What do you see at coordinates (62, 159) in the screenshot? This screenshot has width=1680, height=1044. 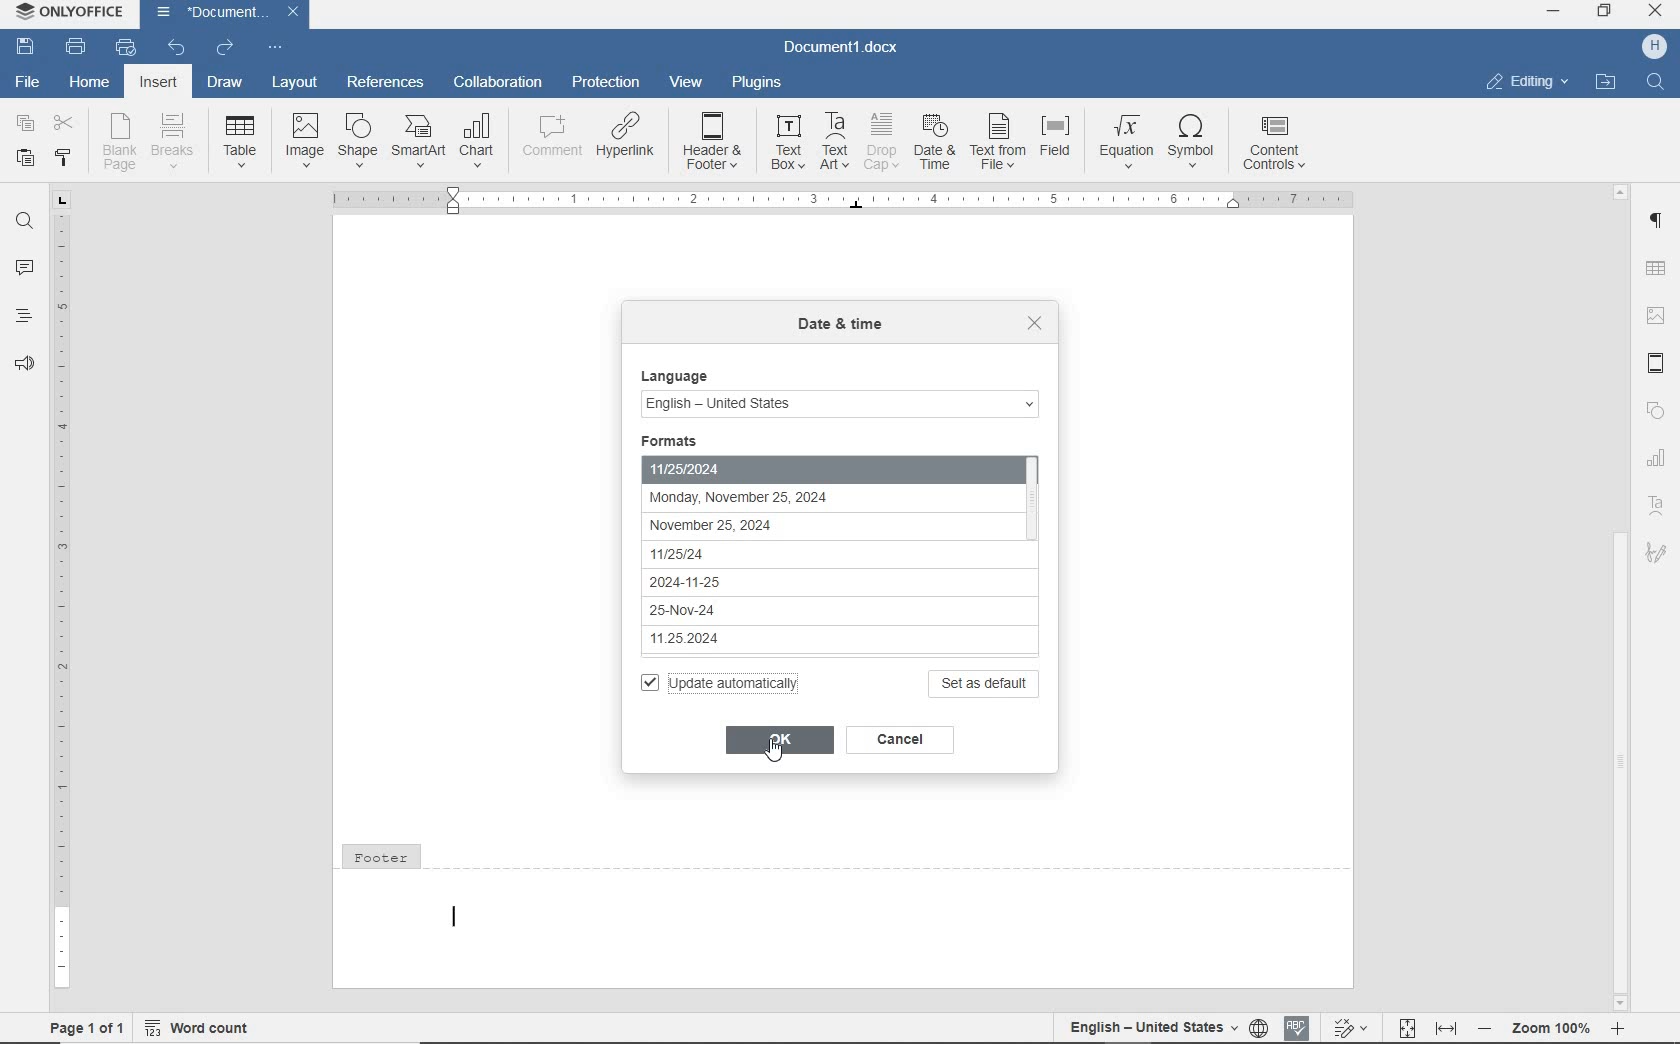 I see `COPY STYLE` at bounding box center [62, 159].